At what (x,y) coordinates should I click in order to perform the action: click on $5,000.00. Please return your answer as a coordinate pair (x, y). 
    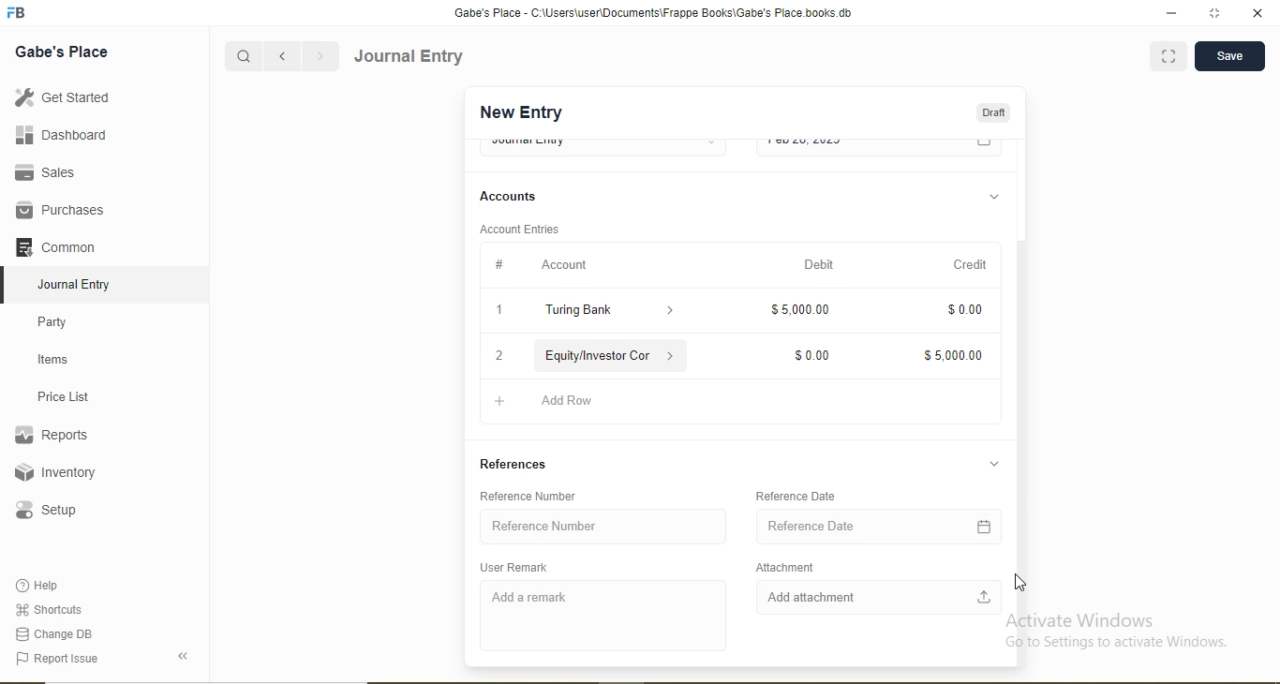
    Looking at the image, I should click on (800, 308).